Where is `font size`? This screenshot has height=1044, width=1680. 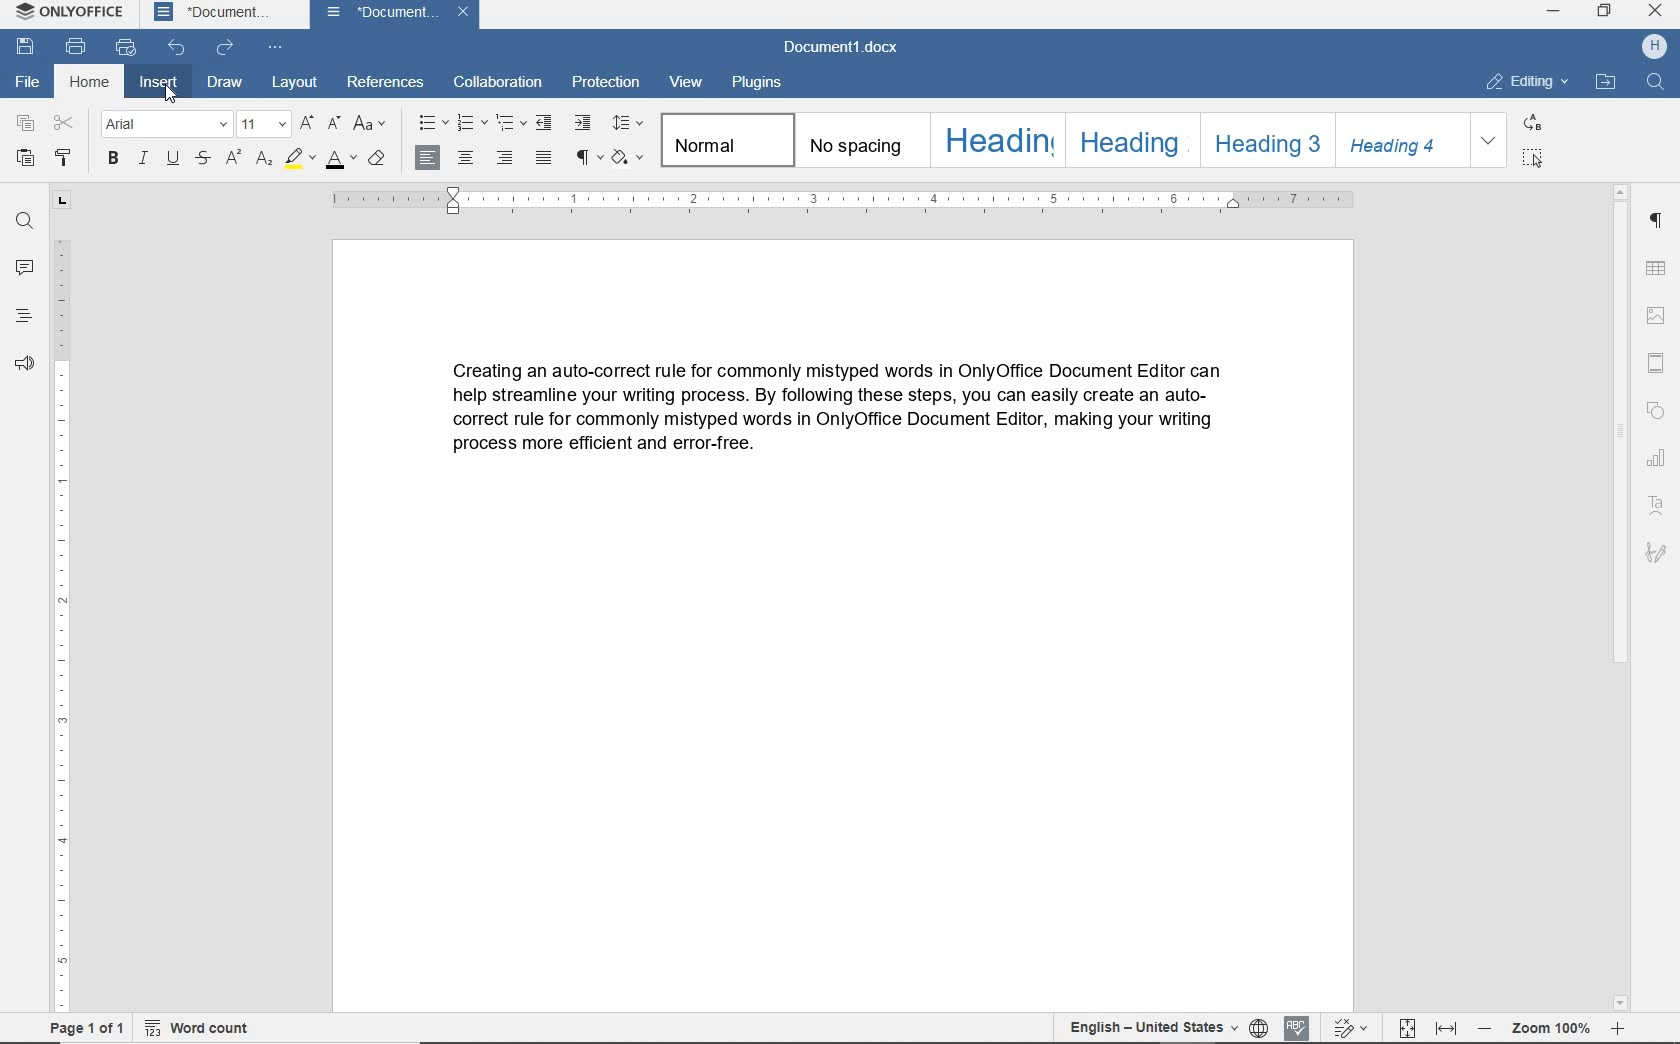
font size is located at coordinates (264, 123).